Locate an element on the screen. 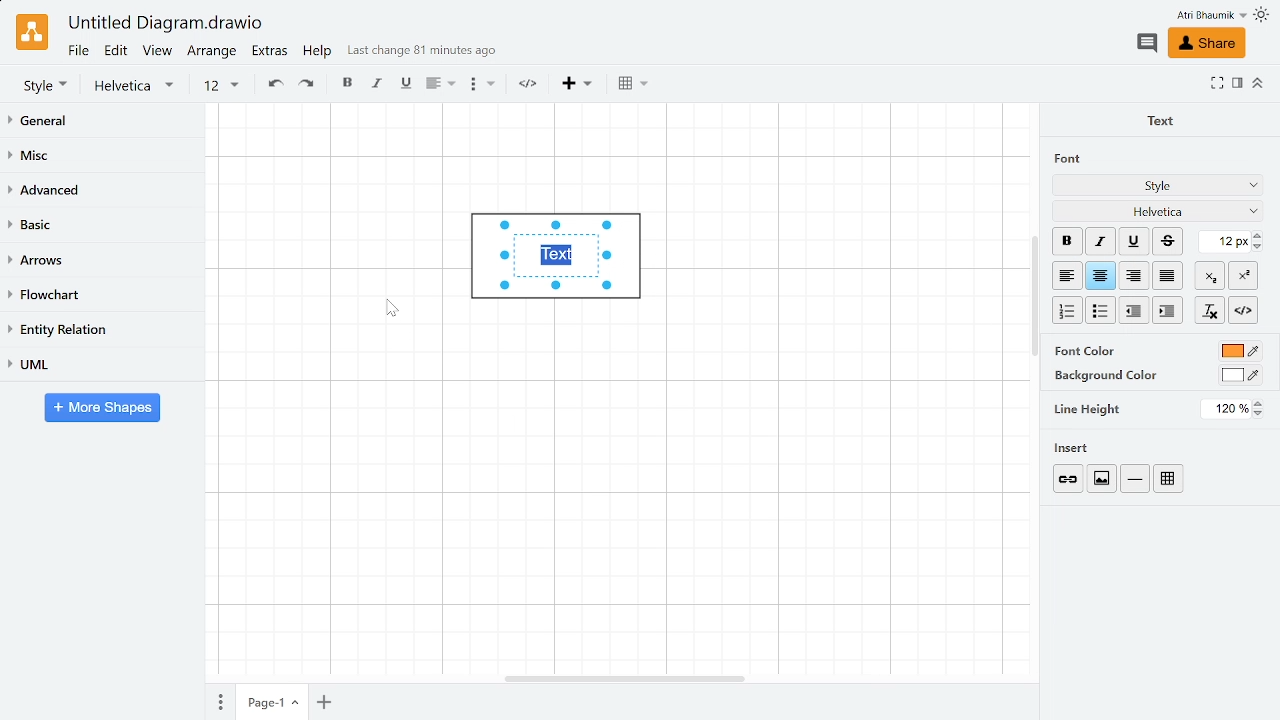 Image resolution: width=1280 pixels, height=720 pixels. font size is located at coordinates (220, 86).